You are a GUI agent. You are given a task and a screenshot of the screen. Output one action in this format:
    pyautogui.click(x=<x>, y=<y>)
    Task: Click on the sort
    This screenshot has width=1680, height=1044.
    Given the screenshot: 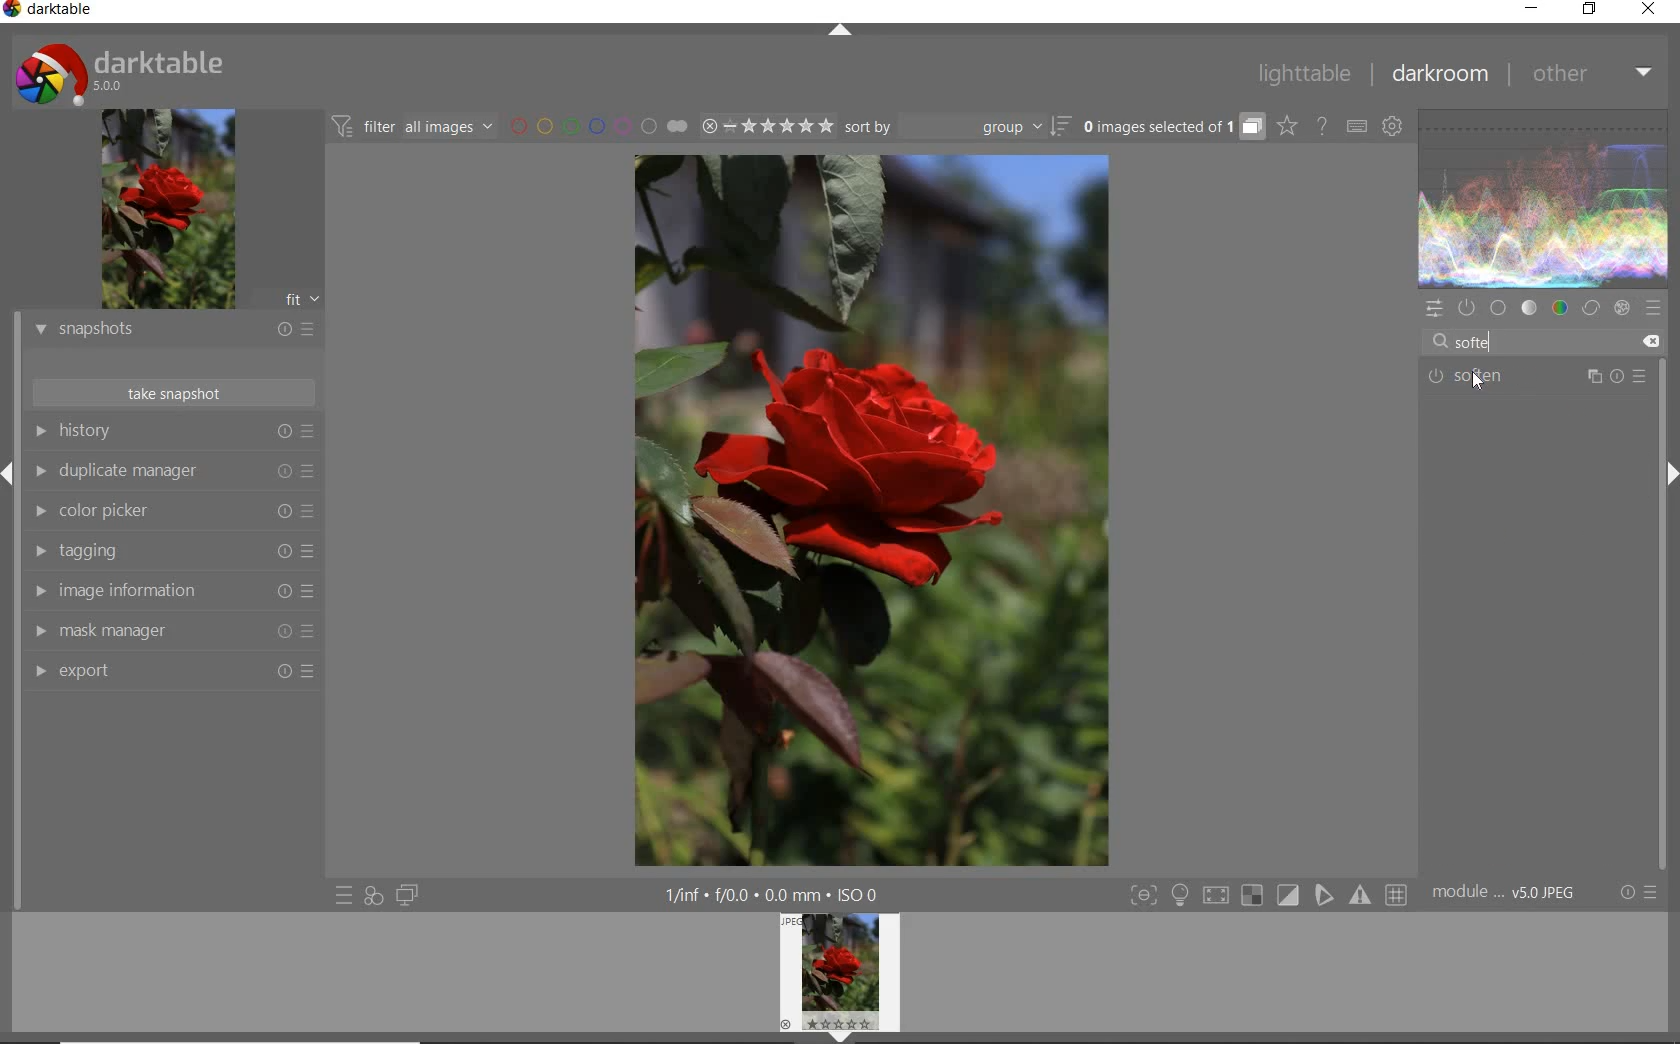 What is the action you would take?
    pyautogui.click(x=958, y=128)
    